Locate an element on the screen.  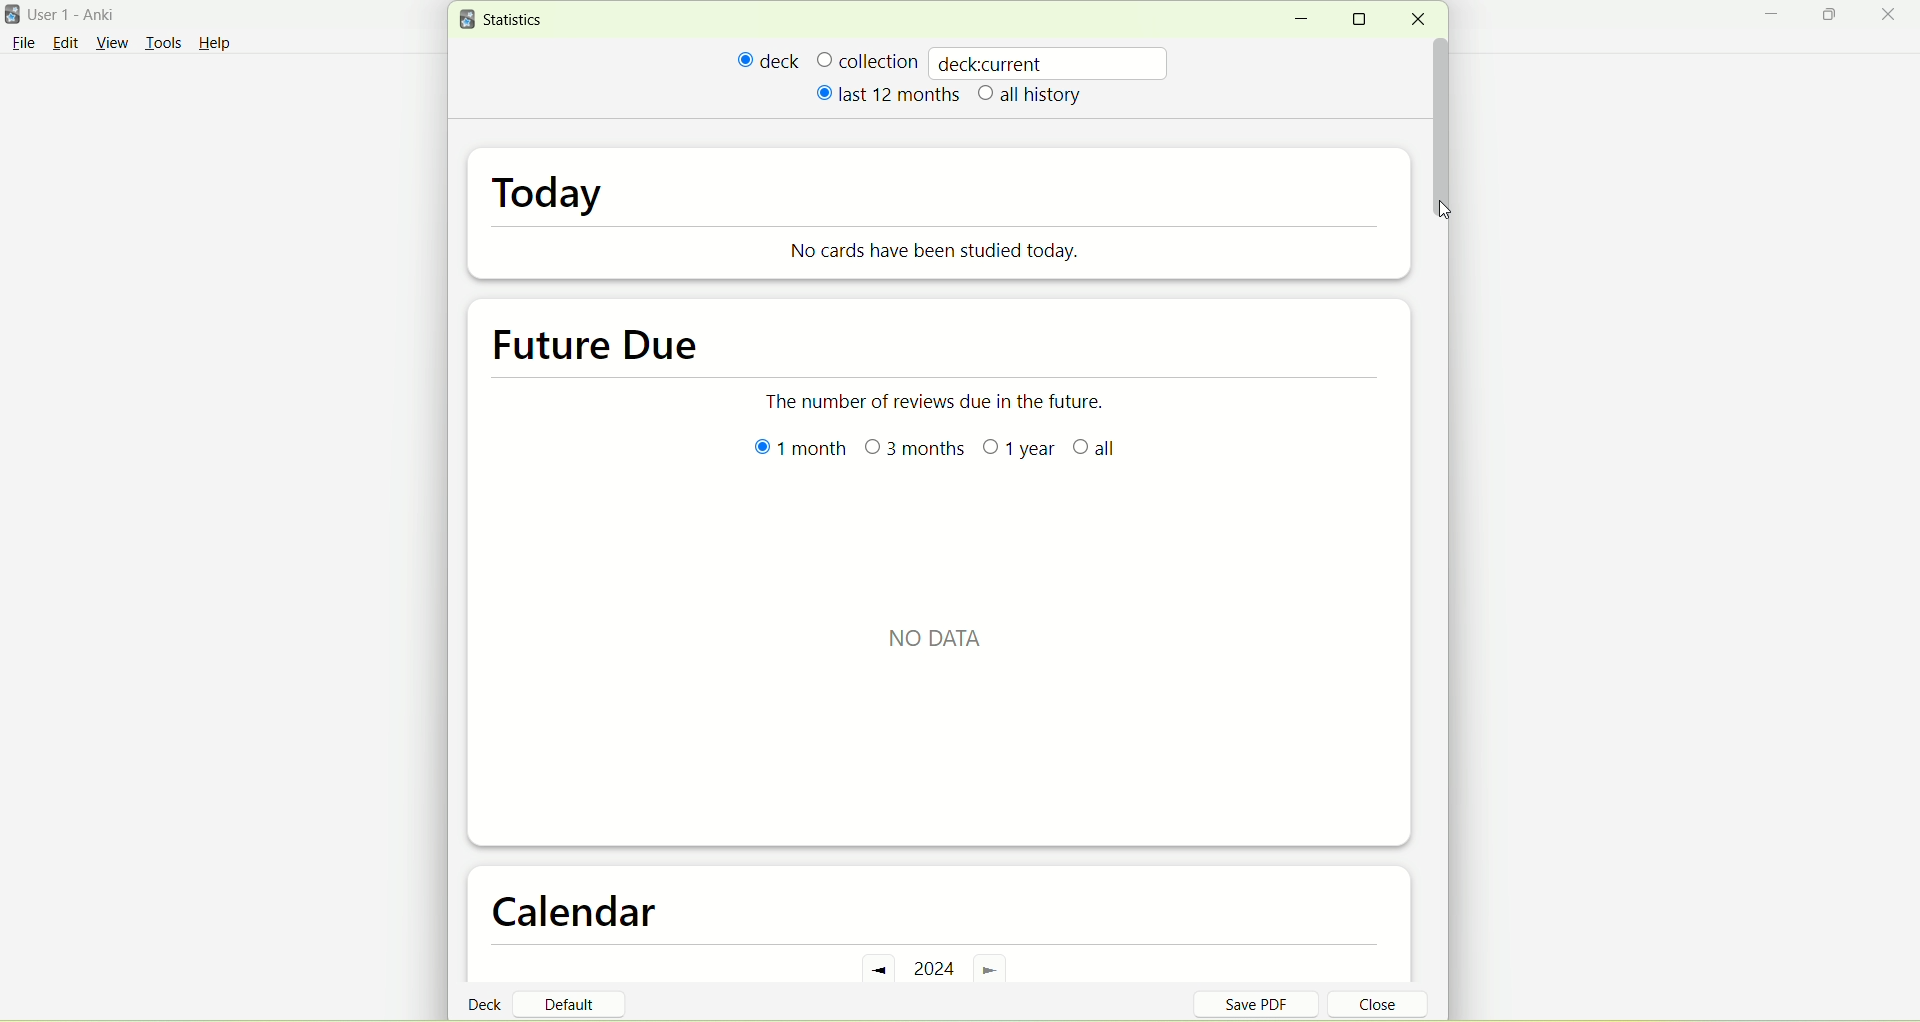
close is located at coordinates (1382, 1006).